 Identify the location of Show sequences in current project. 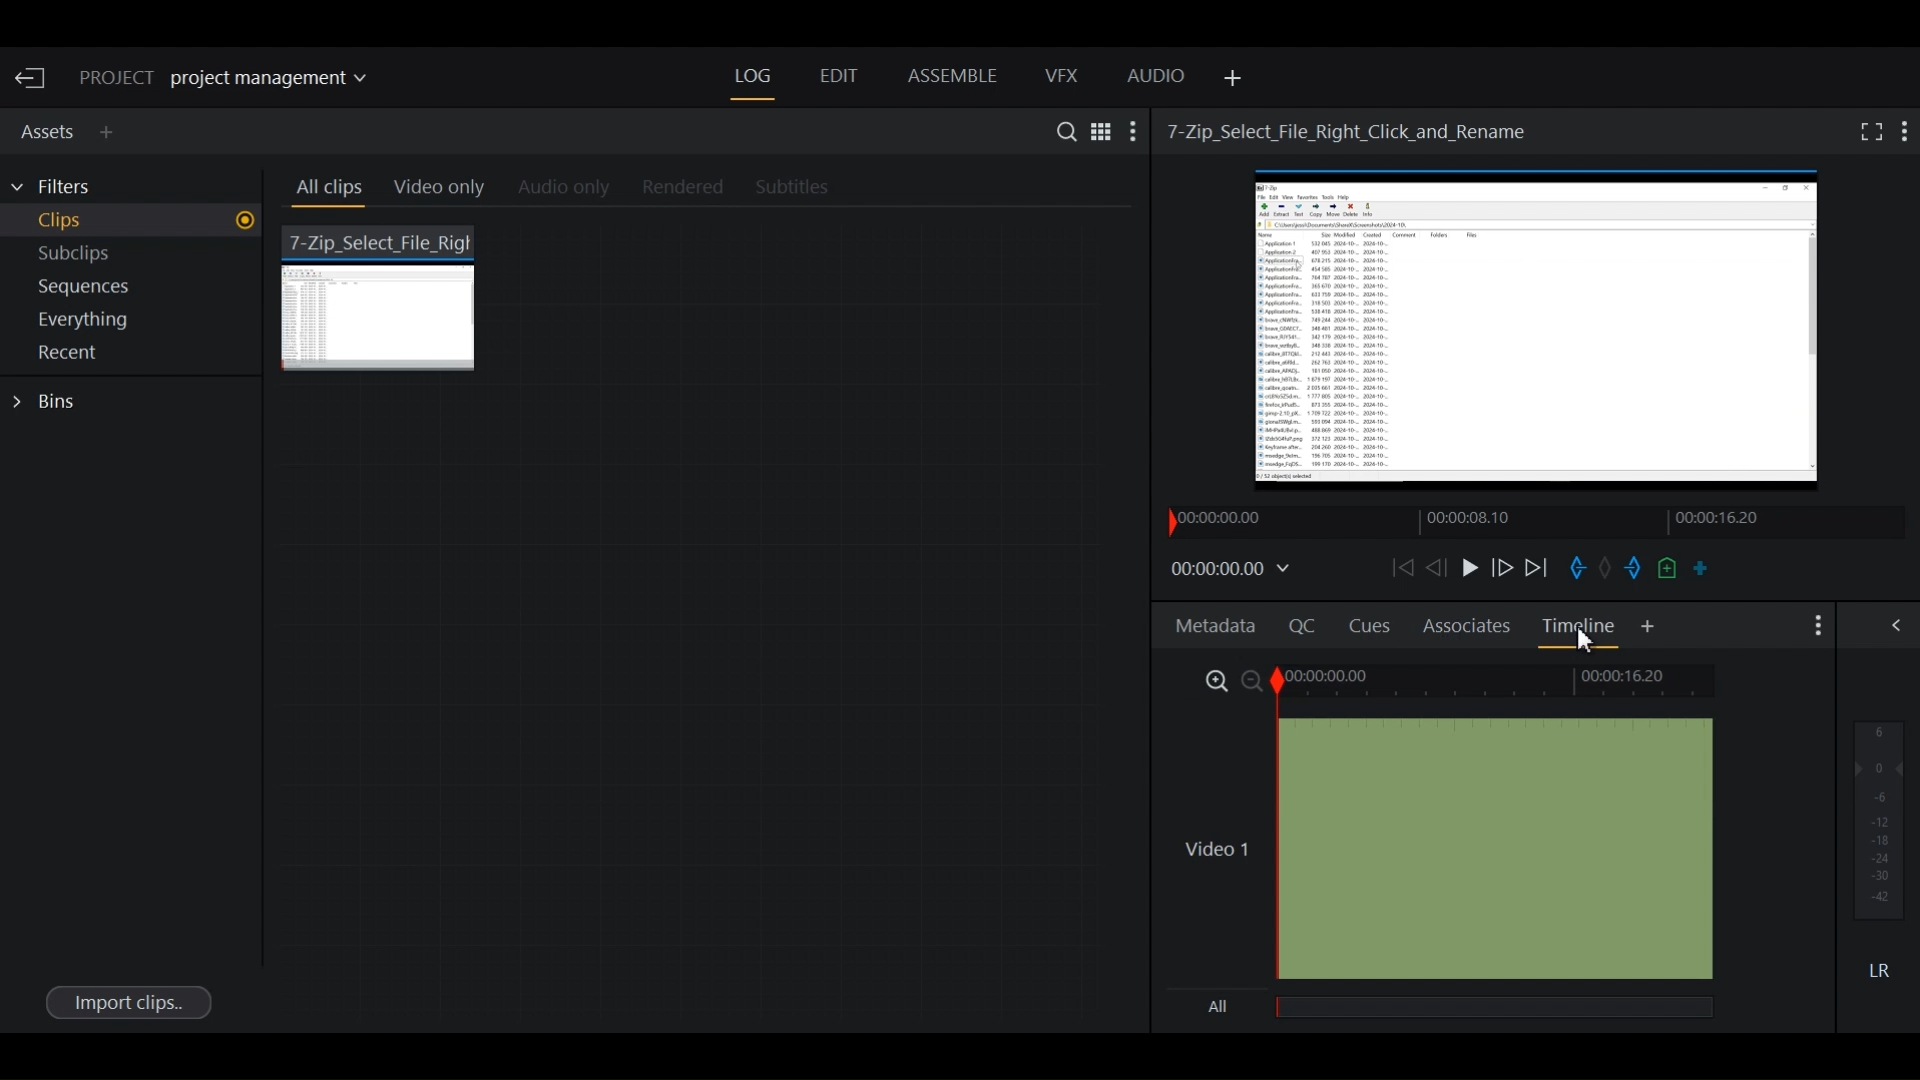
(136, 289).